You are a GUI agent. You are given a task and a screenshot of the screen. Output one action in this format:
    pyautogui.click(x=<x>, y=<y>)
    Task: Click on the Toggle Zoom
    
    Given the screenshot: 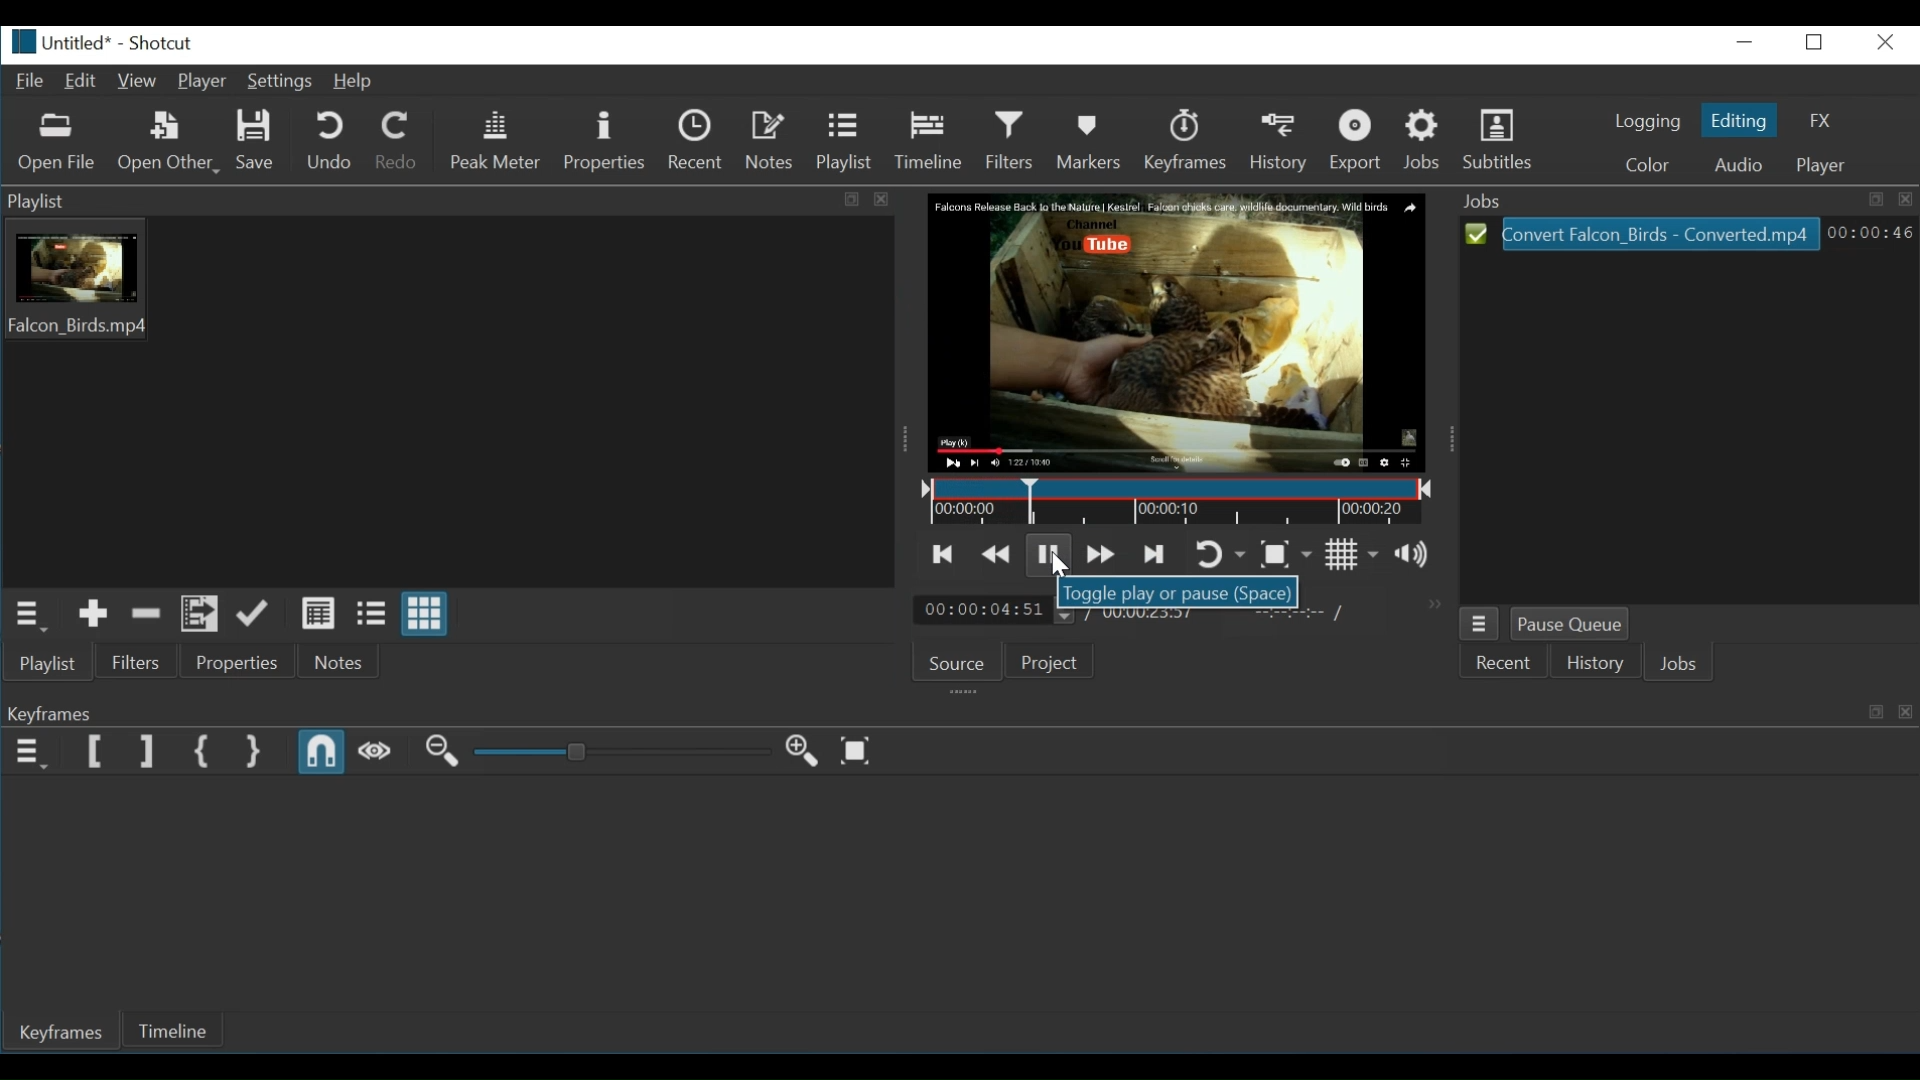 What is the action you would take?
    pyautogui.click(x=1286, y=554)
    